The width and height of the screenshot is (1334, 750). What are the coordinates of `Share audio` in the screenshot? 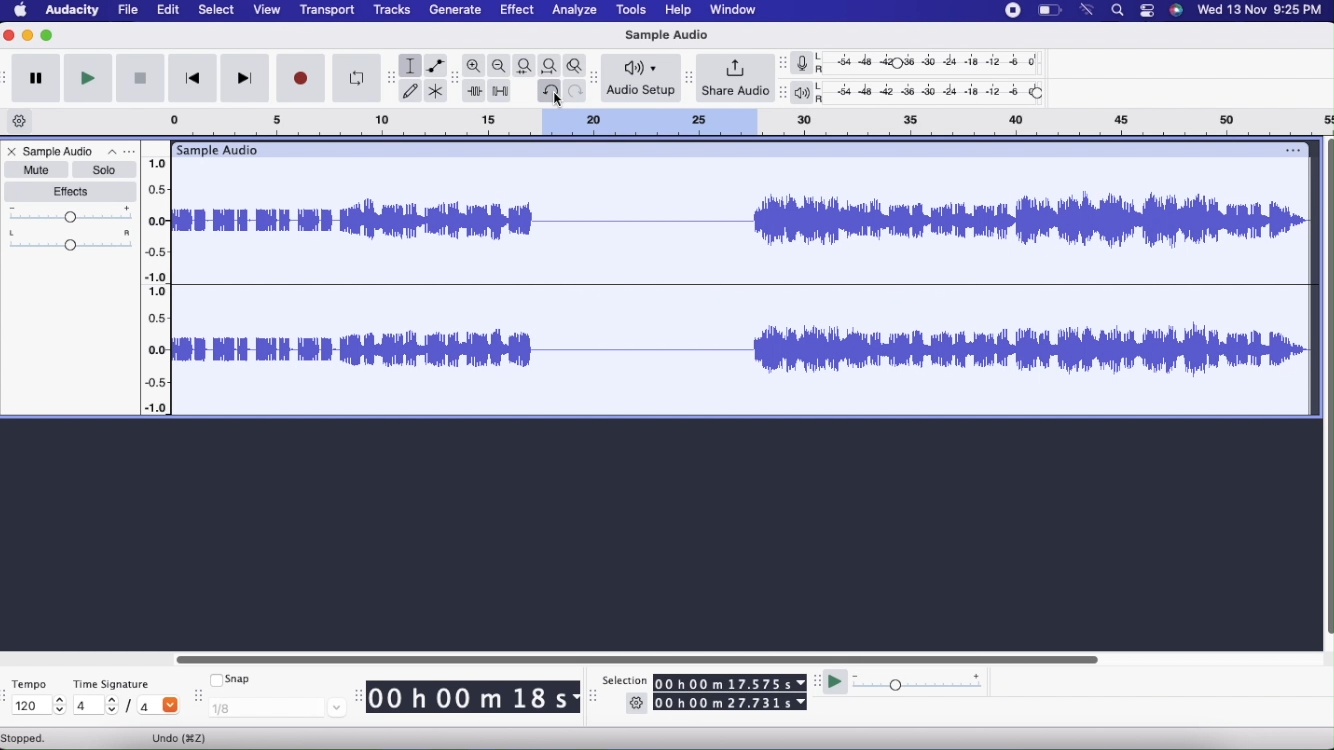 It's located at (735, 79).